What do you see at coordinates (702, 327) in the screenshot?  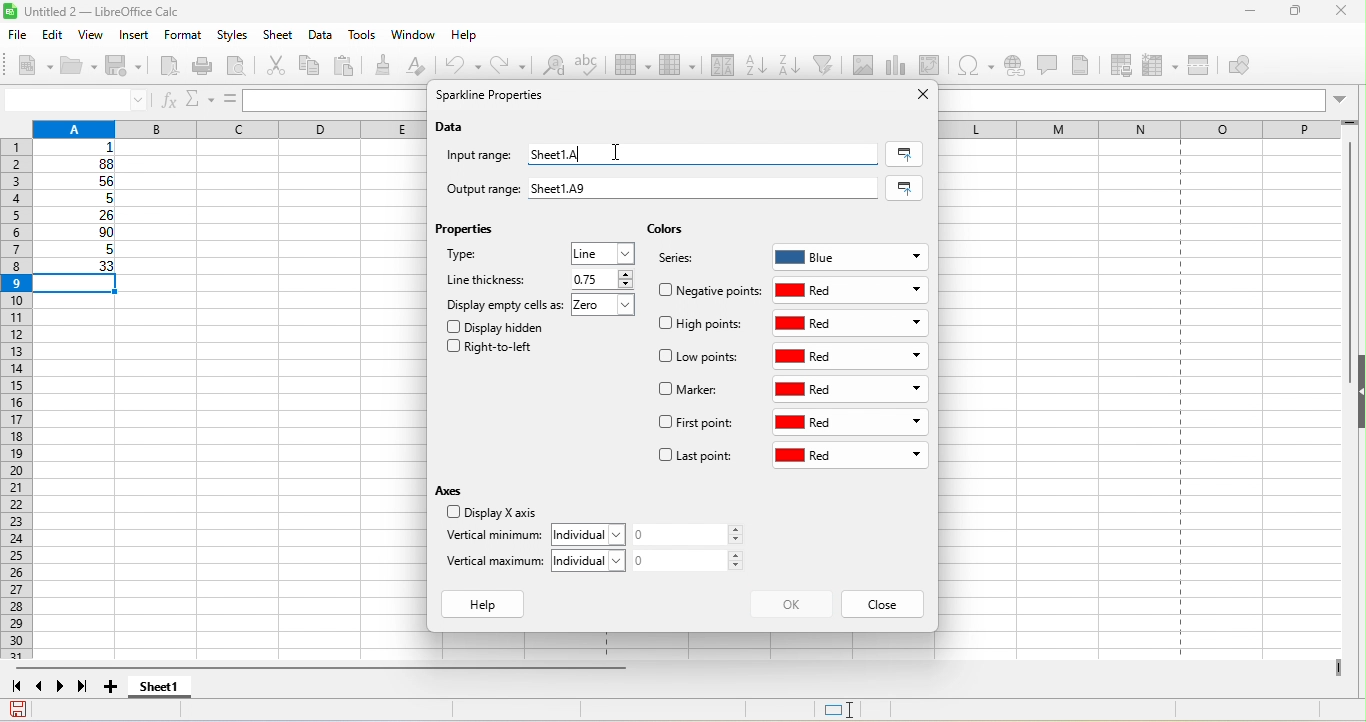 I see `high points` at bounding box center [702, 327].